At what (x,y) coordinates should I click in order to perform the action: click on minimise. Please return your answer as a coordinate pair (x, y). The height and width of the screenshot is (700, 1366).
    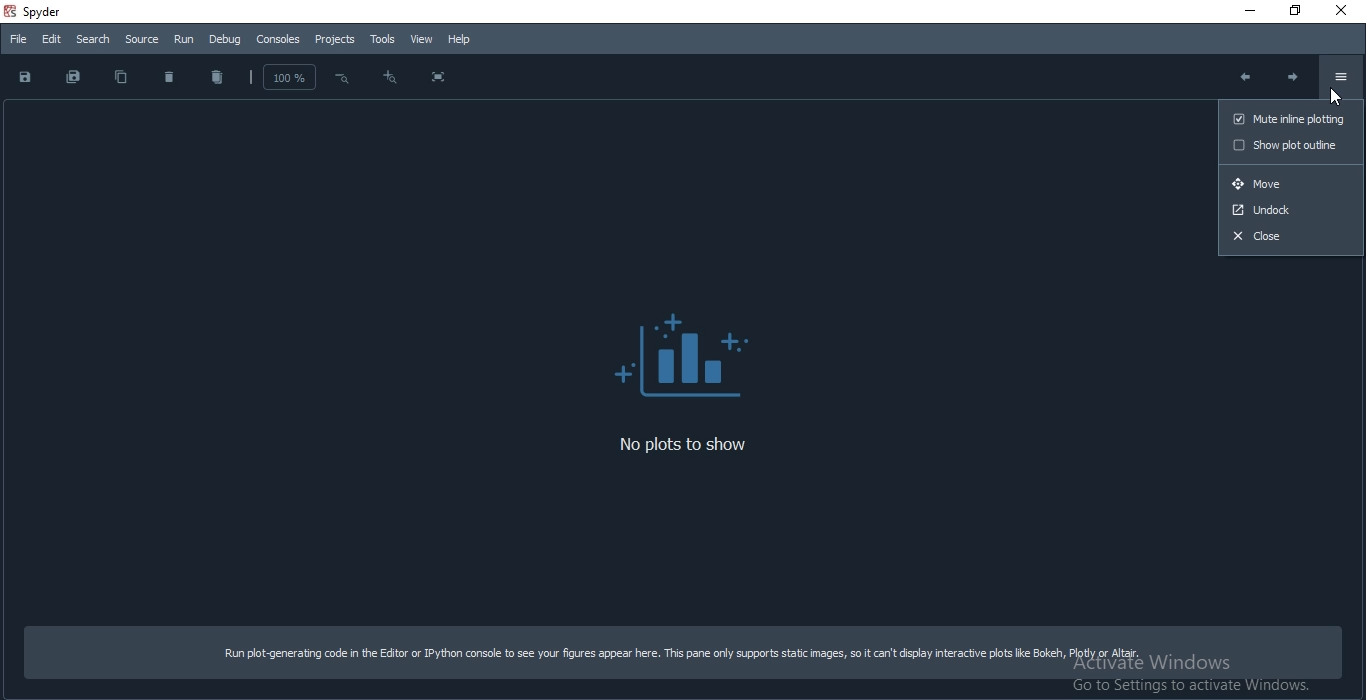
    Looking at the image, I should click on (1240, 9).